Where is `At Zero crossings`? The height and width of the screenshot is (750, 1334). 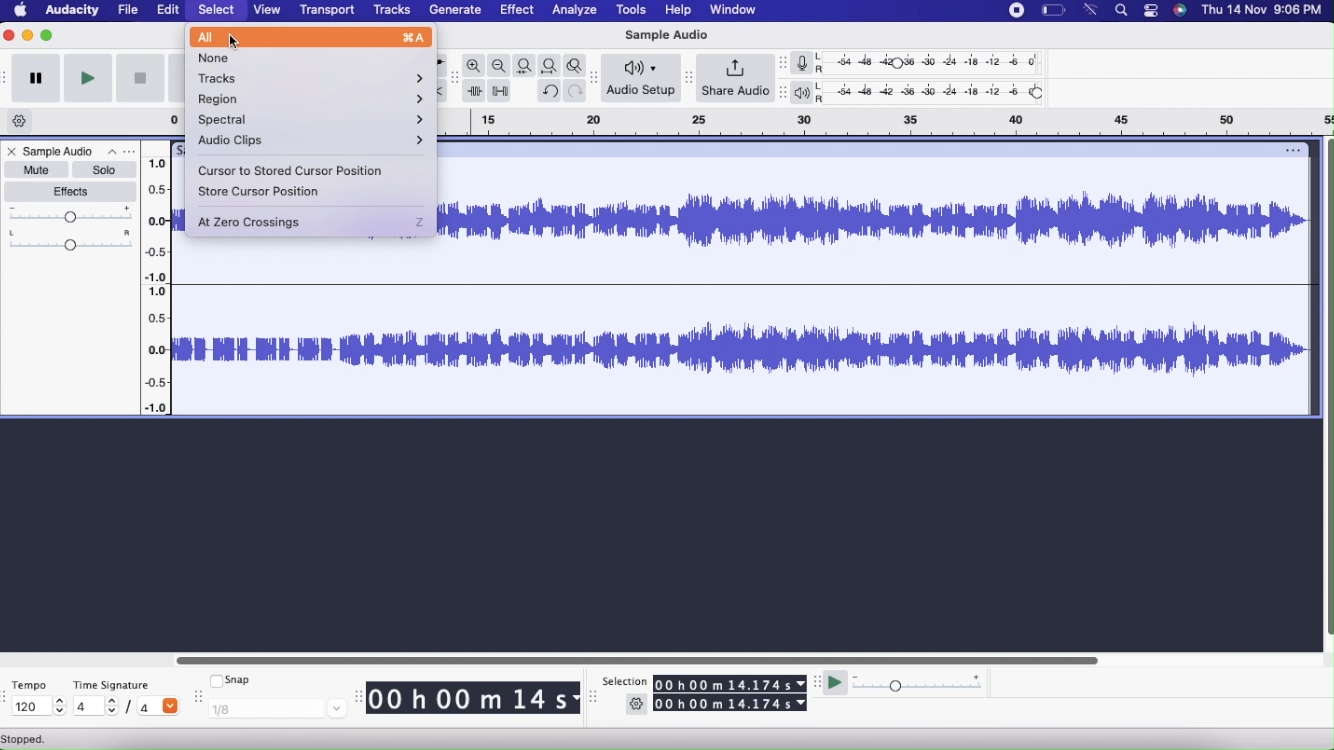
At Zero crossings is located at coordinates (314, 223).